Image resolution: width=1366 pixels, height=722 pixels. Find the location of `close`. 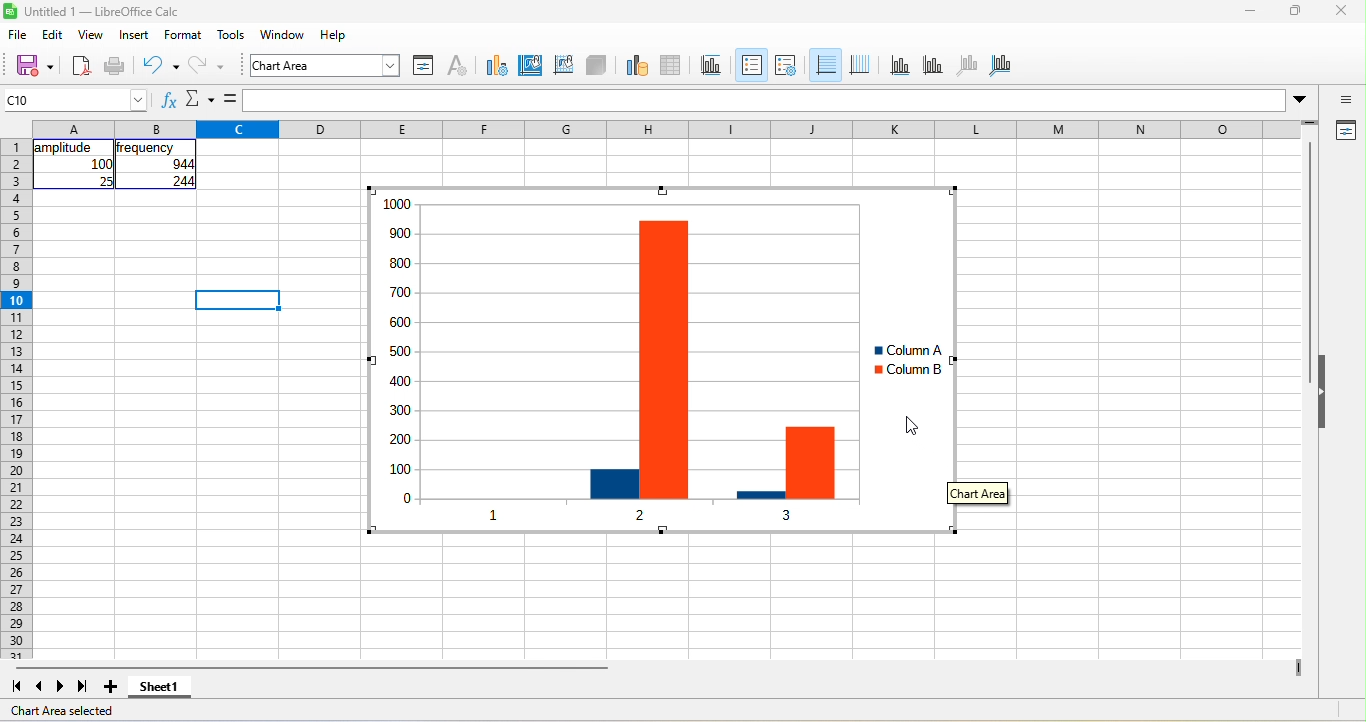

close is located at coordinates (1342, 10).